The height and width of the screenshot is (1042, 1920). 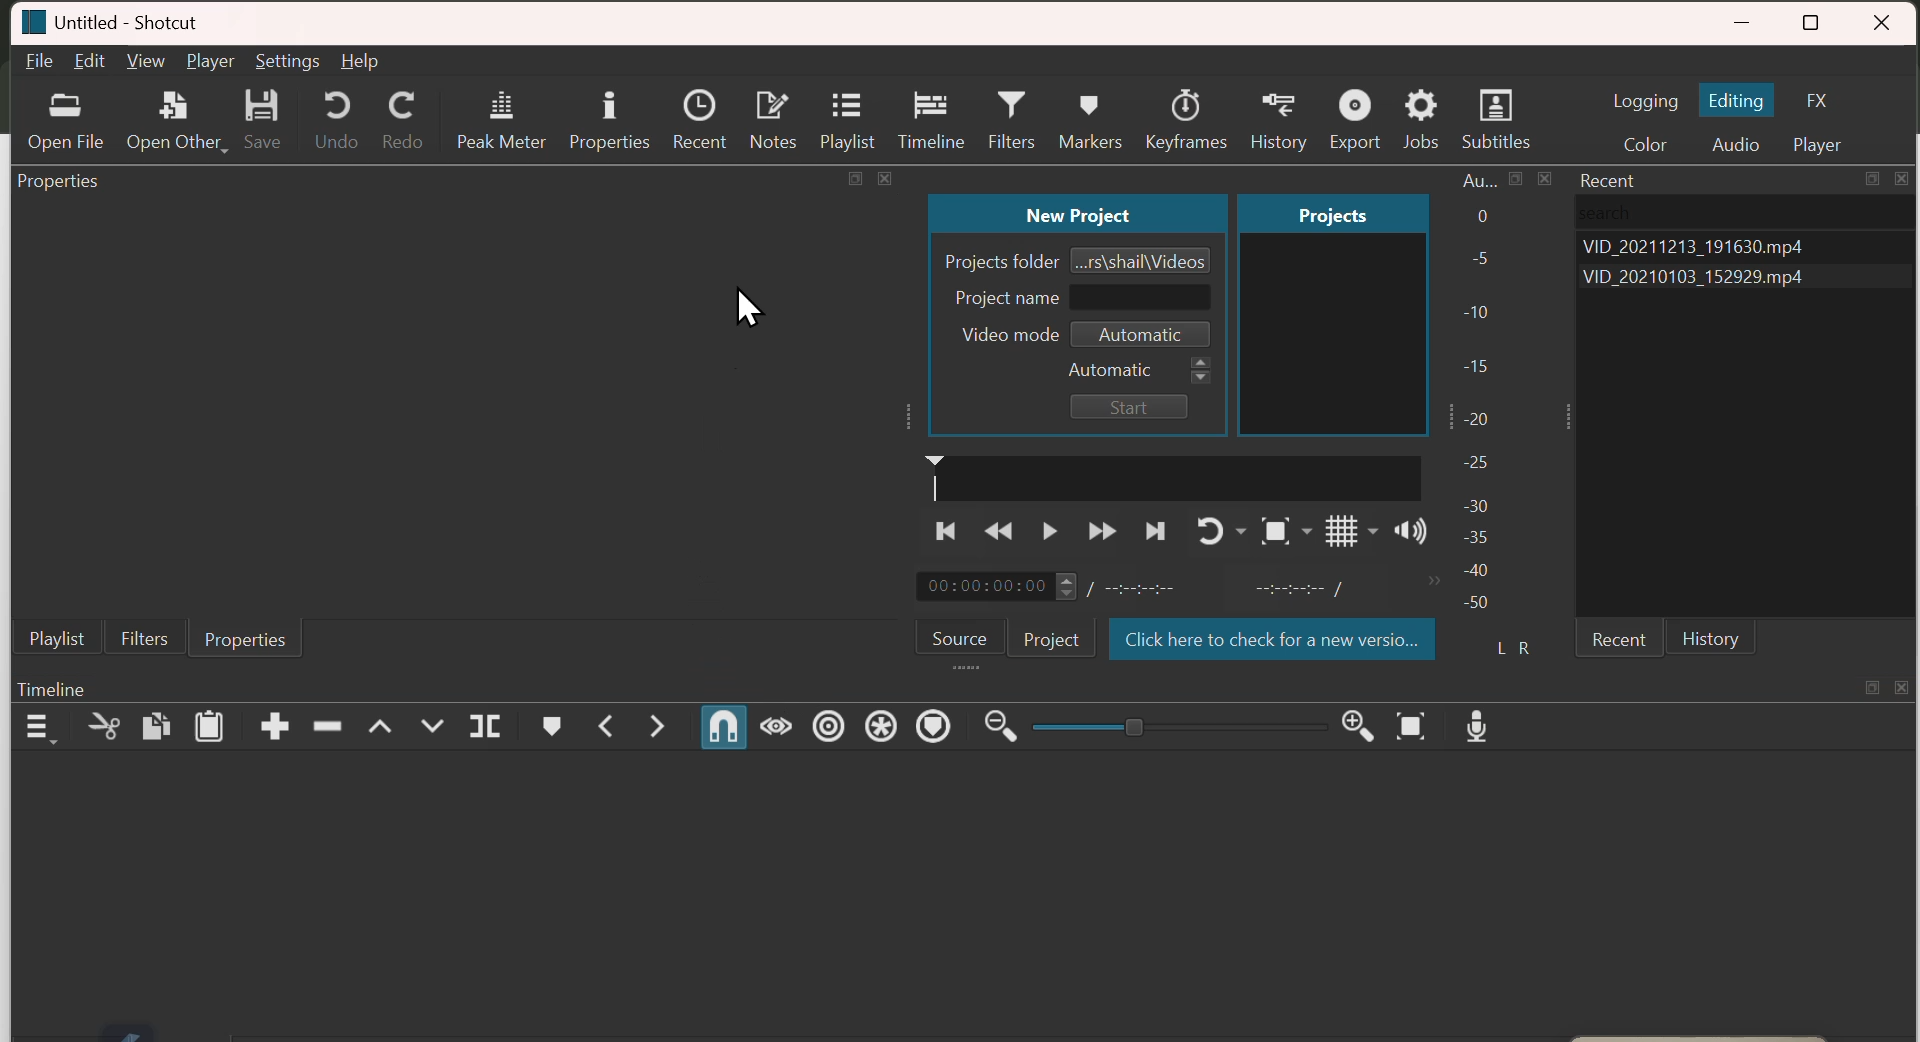 What do you see at coordinates (1222, 531) in the screenshot?
I see `Replay` at bounding box center [1222, 531].